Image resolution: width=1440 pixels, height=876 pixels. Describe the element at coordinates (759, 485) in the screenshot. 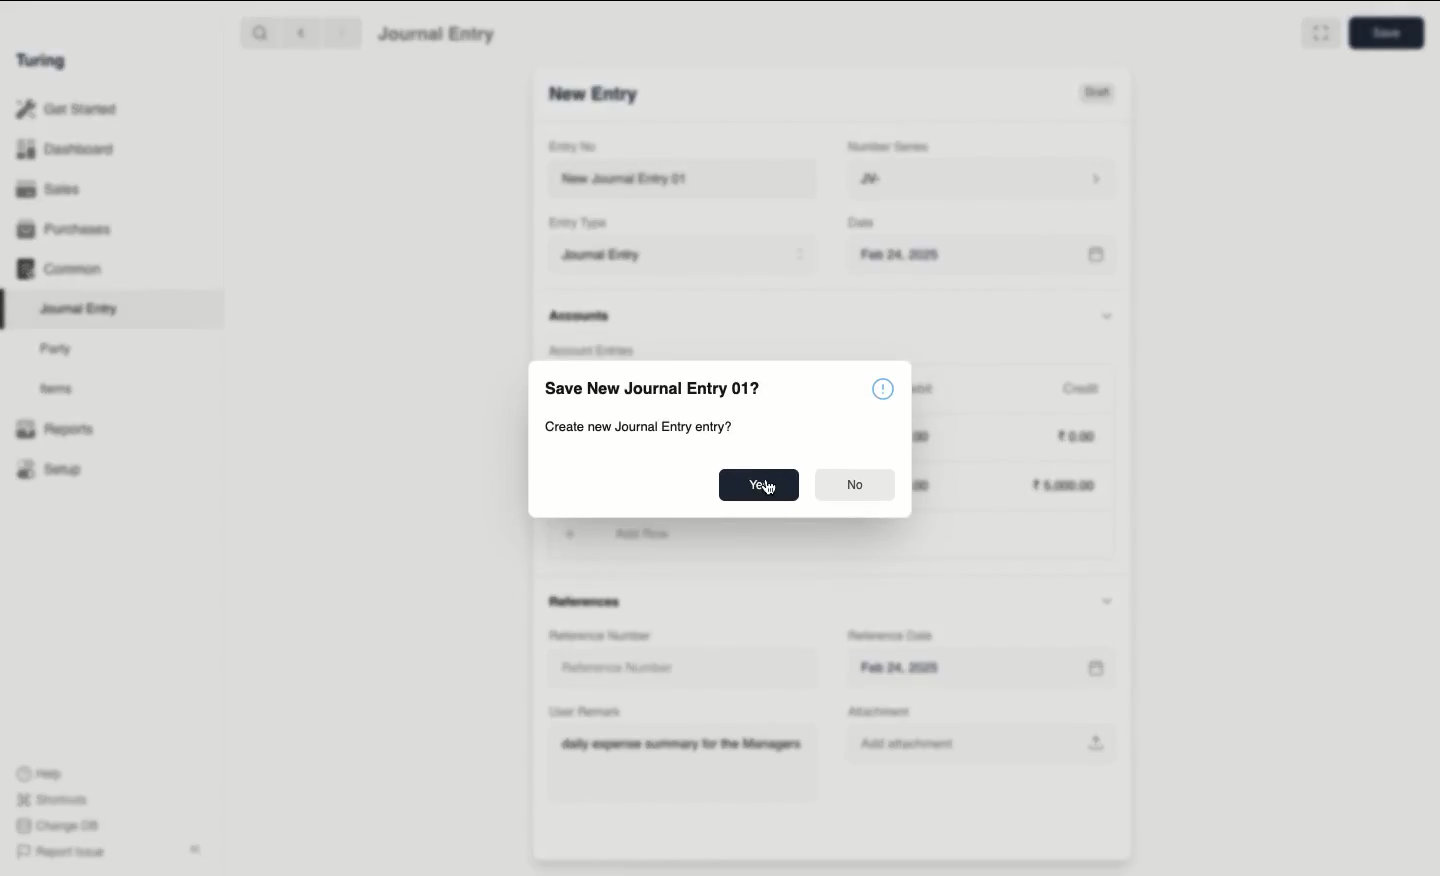

I see `Yes` at that location.